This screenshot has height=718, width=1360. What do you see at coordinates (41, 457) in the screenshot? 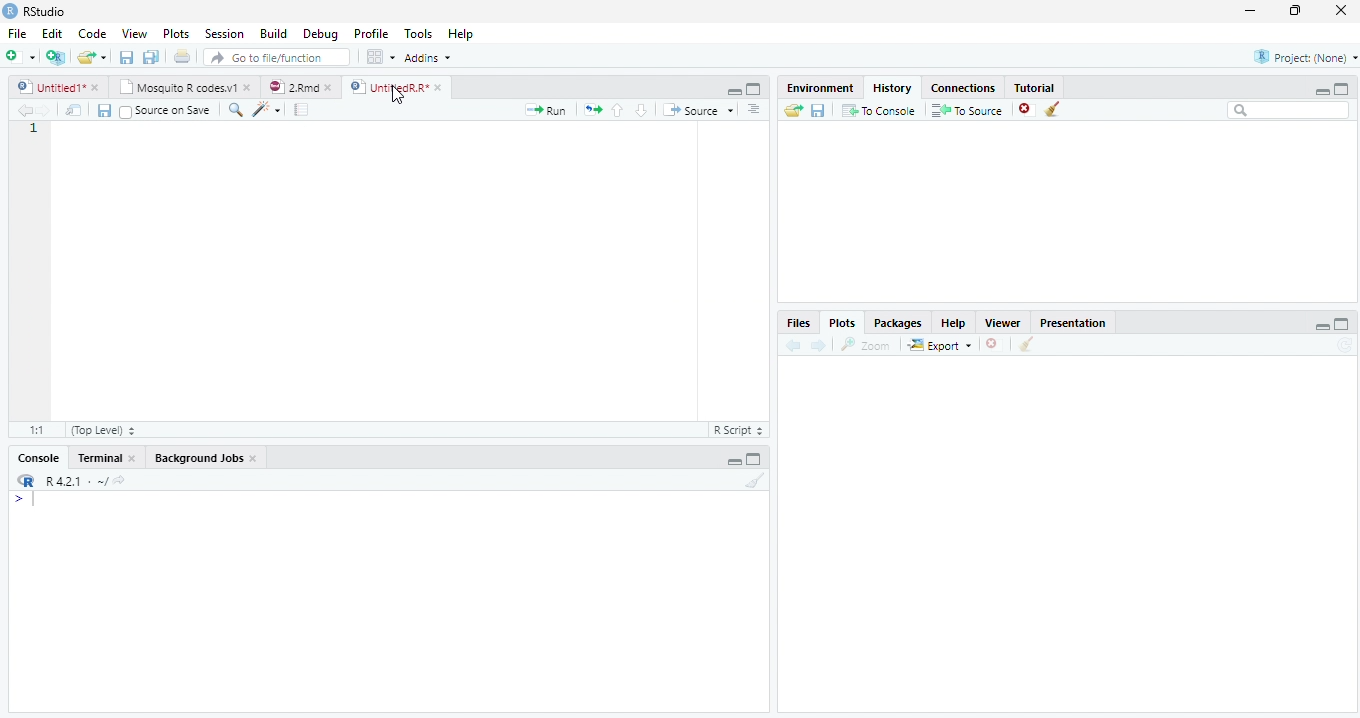
I see `Console` at bounding box center [41, 457].